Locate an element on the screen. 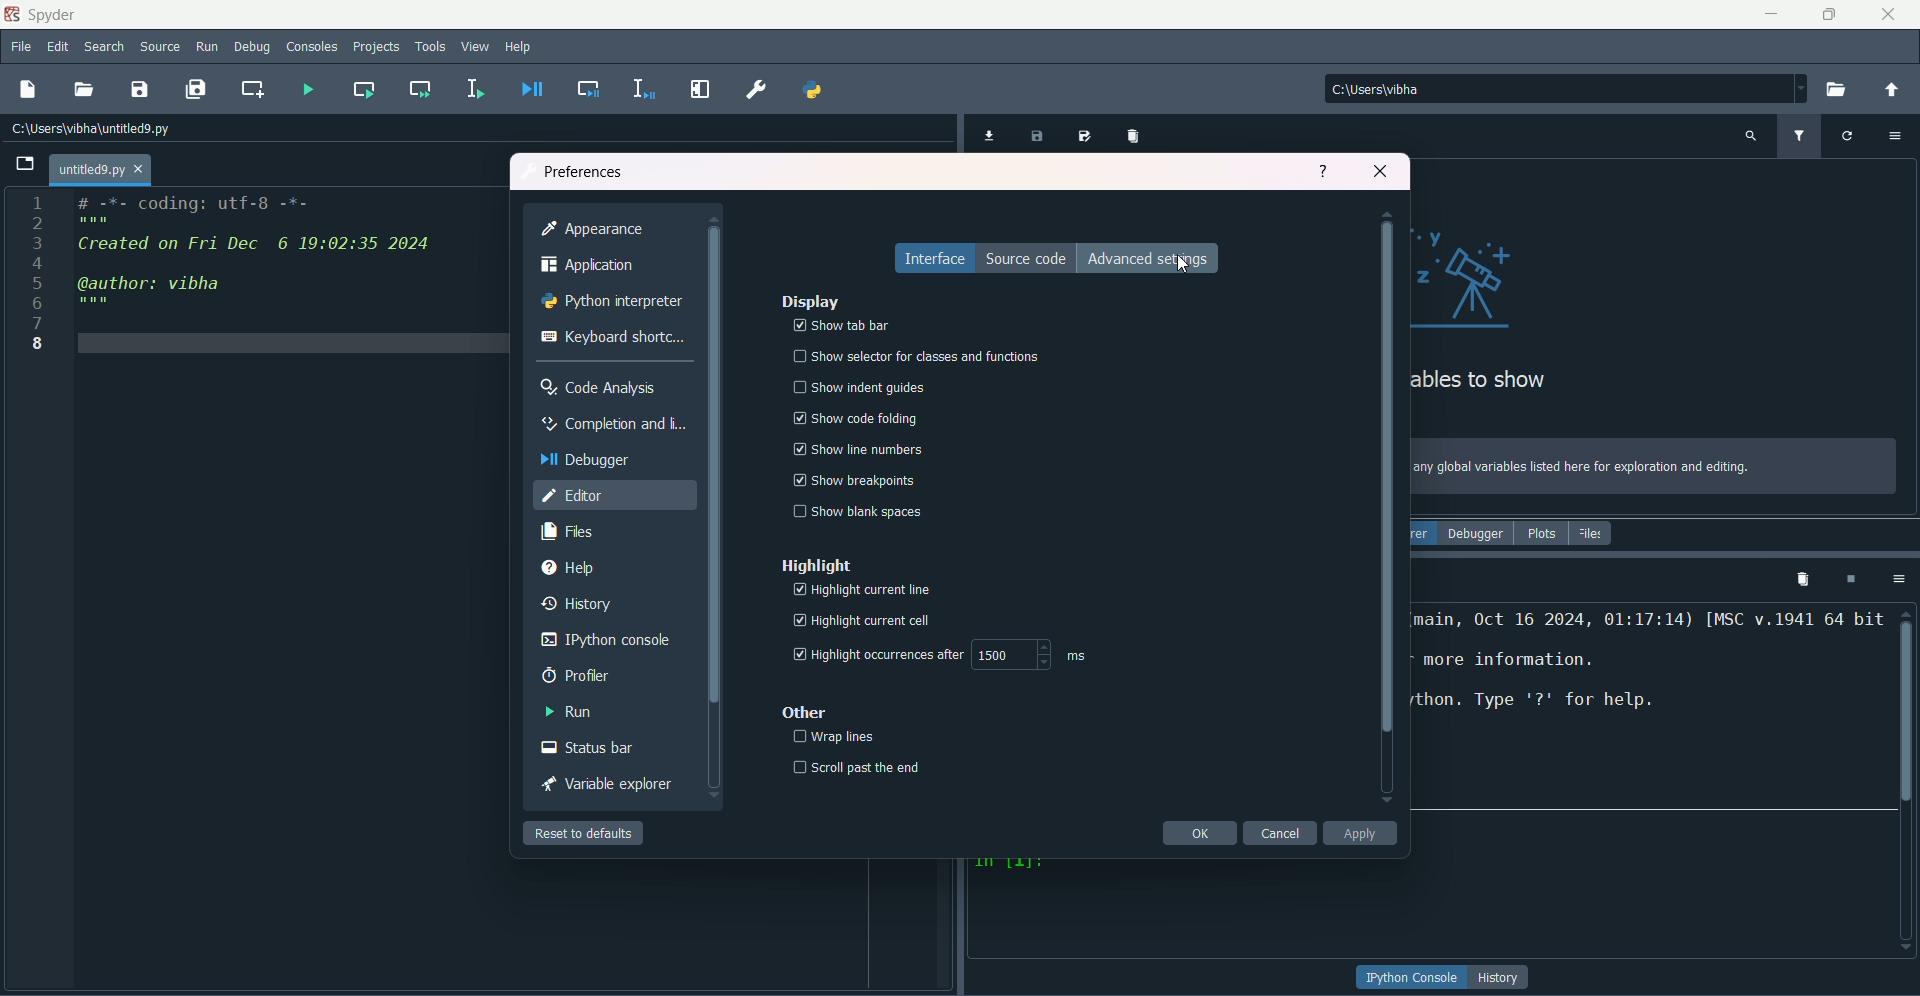  debug cell is located at coordinates (590, 89).